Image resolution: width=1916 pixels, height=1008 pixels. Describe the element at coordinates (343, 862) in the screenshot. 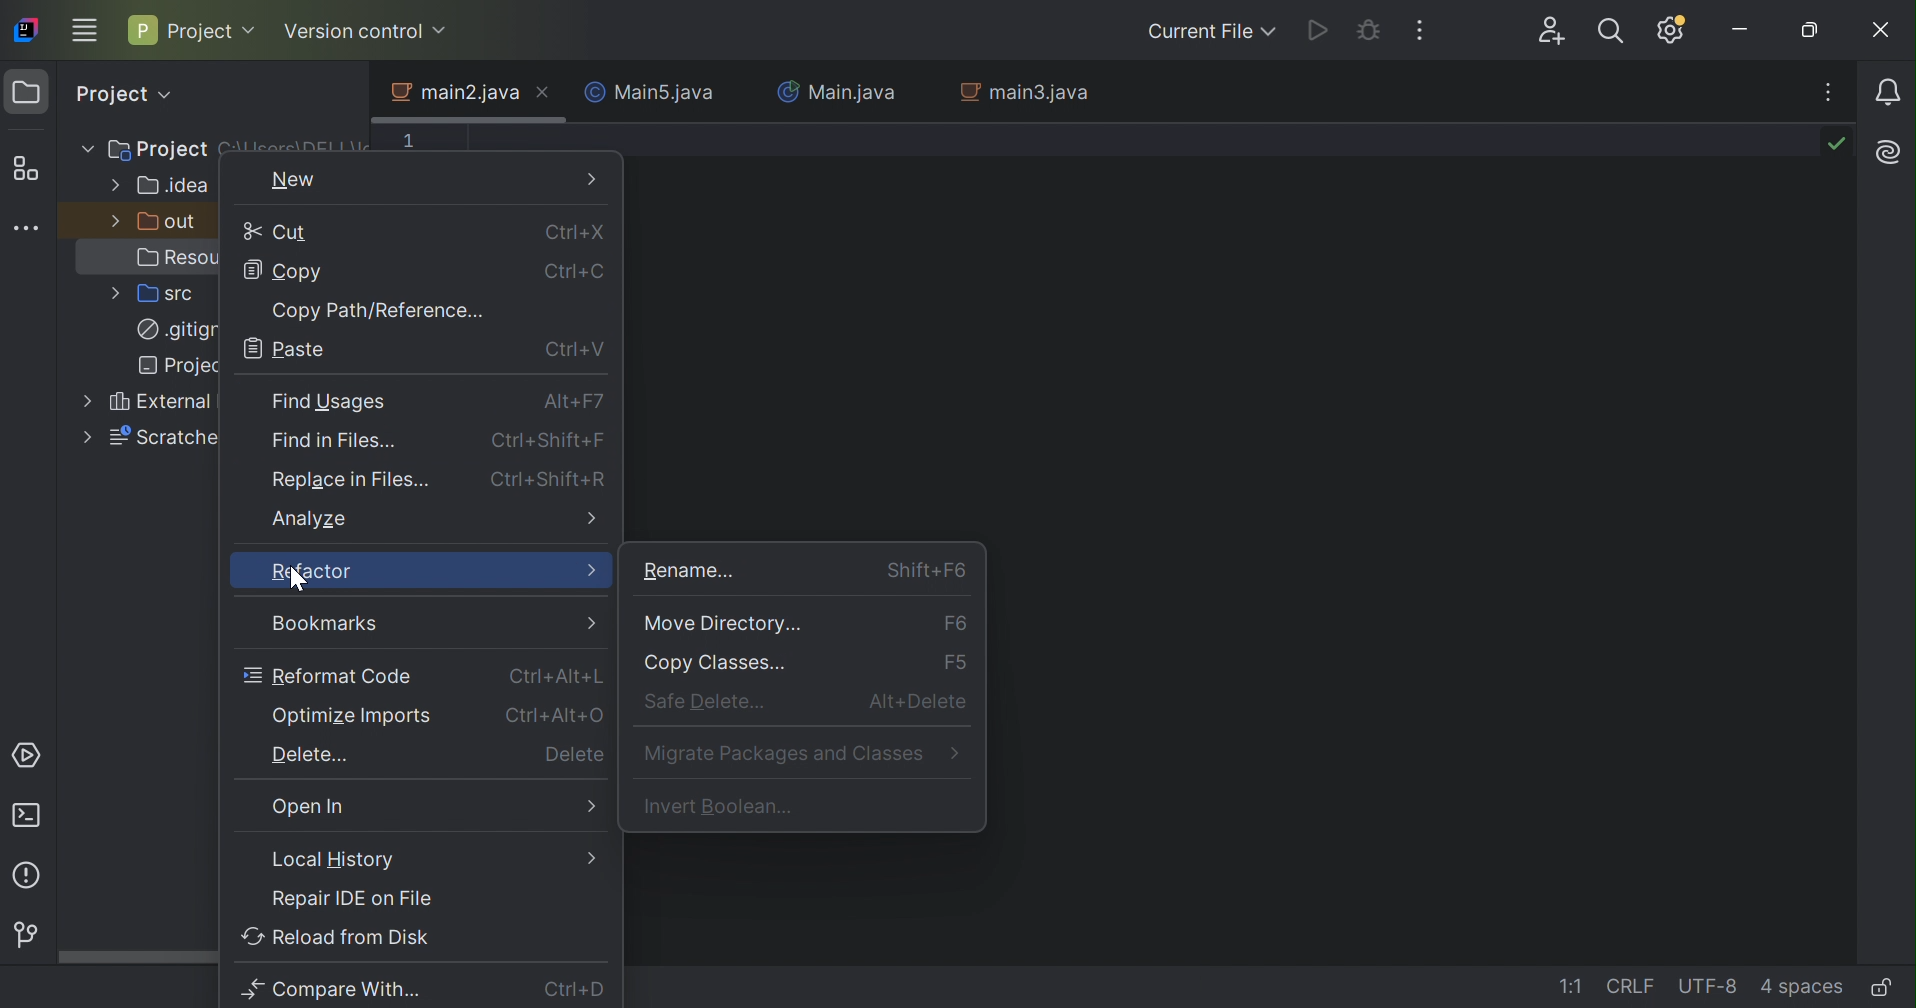

I see `Local Hostory` at that location.